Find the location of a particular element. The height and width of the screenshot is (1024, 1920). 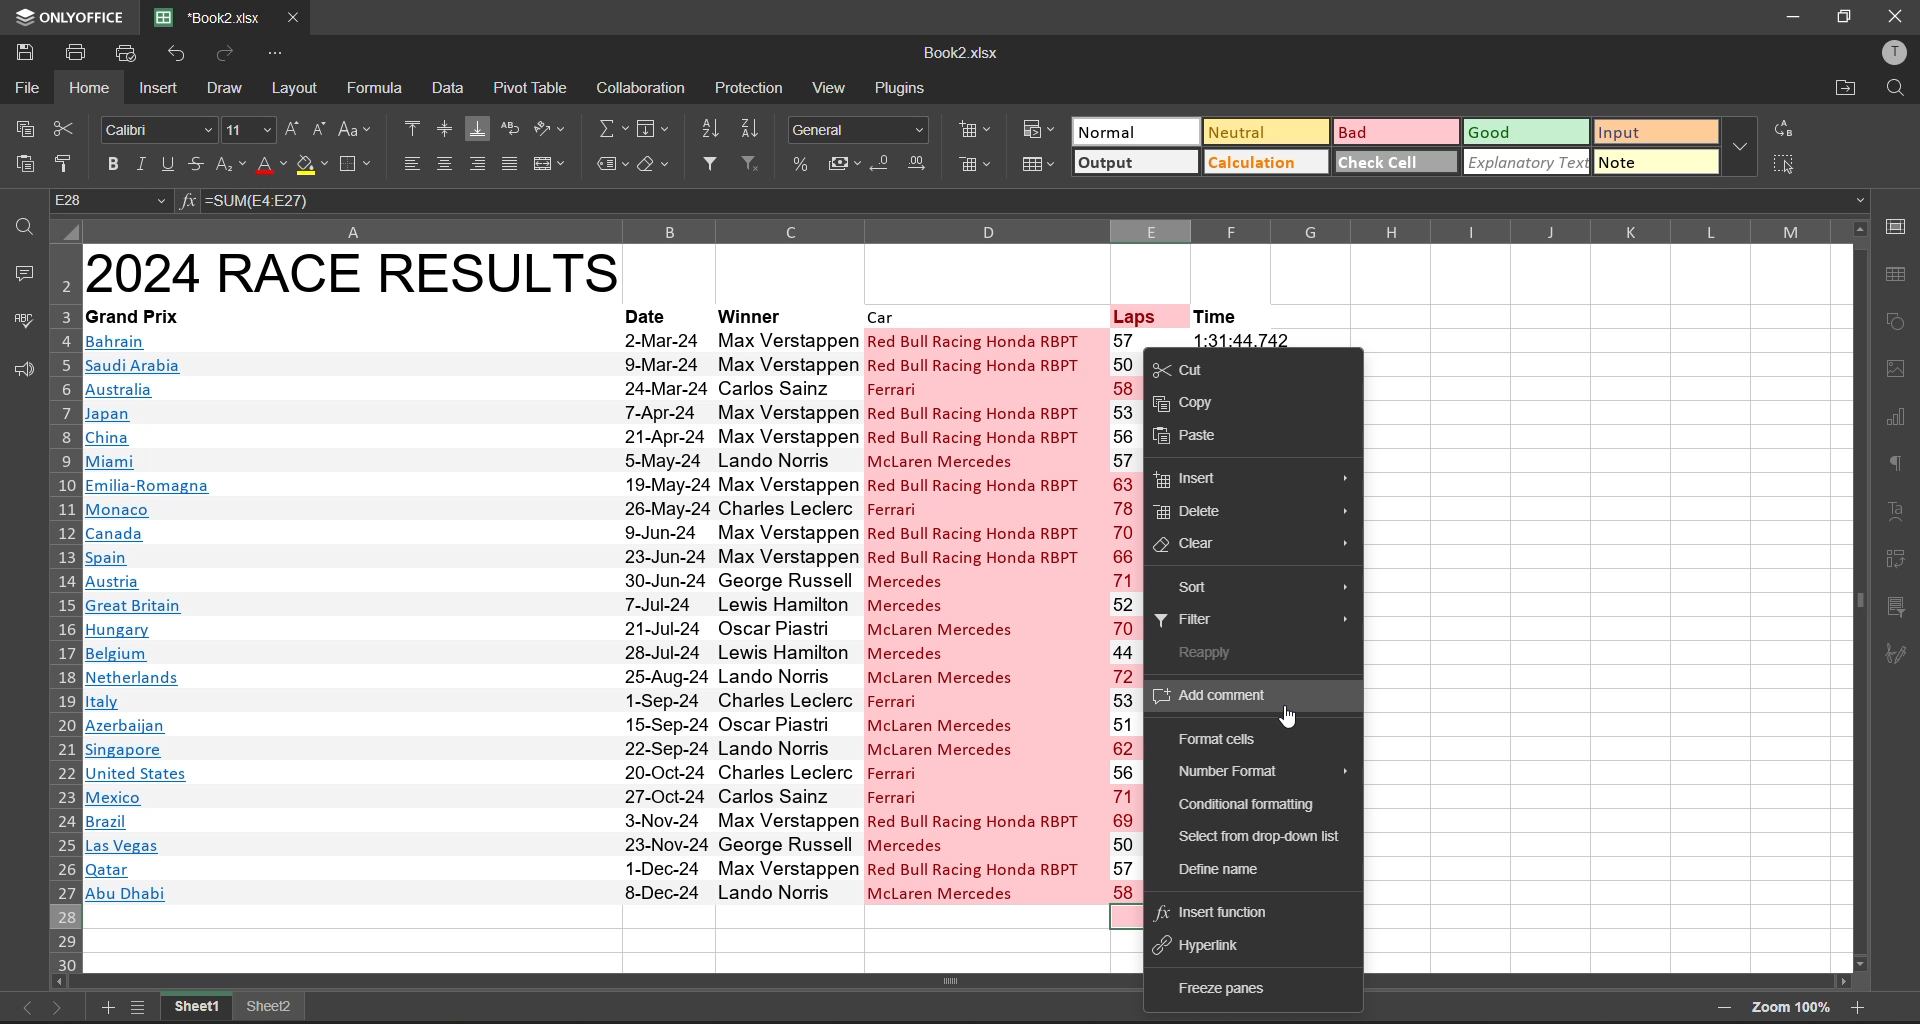

italic is located at coordinates (143, 162).